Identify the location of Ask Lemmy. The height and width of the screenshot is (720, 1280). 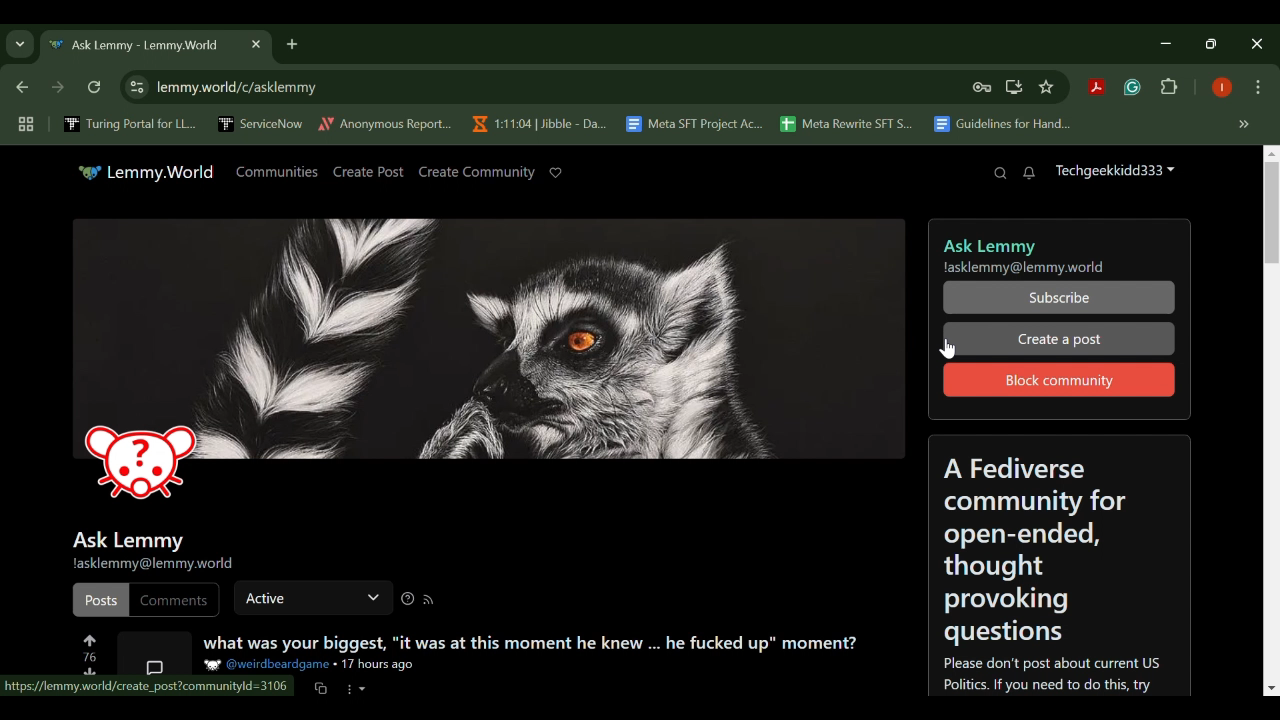
(987, 242).